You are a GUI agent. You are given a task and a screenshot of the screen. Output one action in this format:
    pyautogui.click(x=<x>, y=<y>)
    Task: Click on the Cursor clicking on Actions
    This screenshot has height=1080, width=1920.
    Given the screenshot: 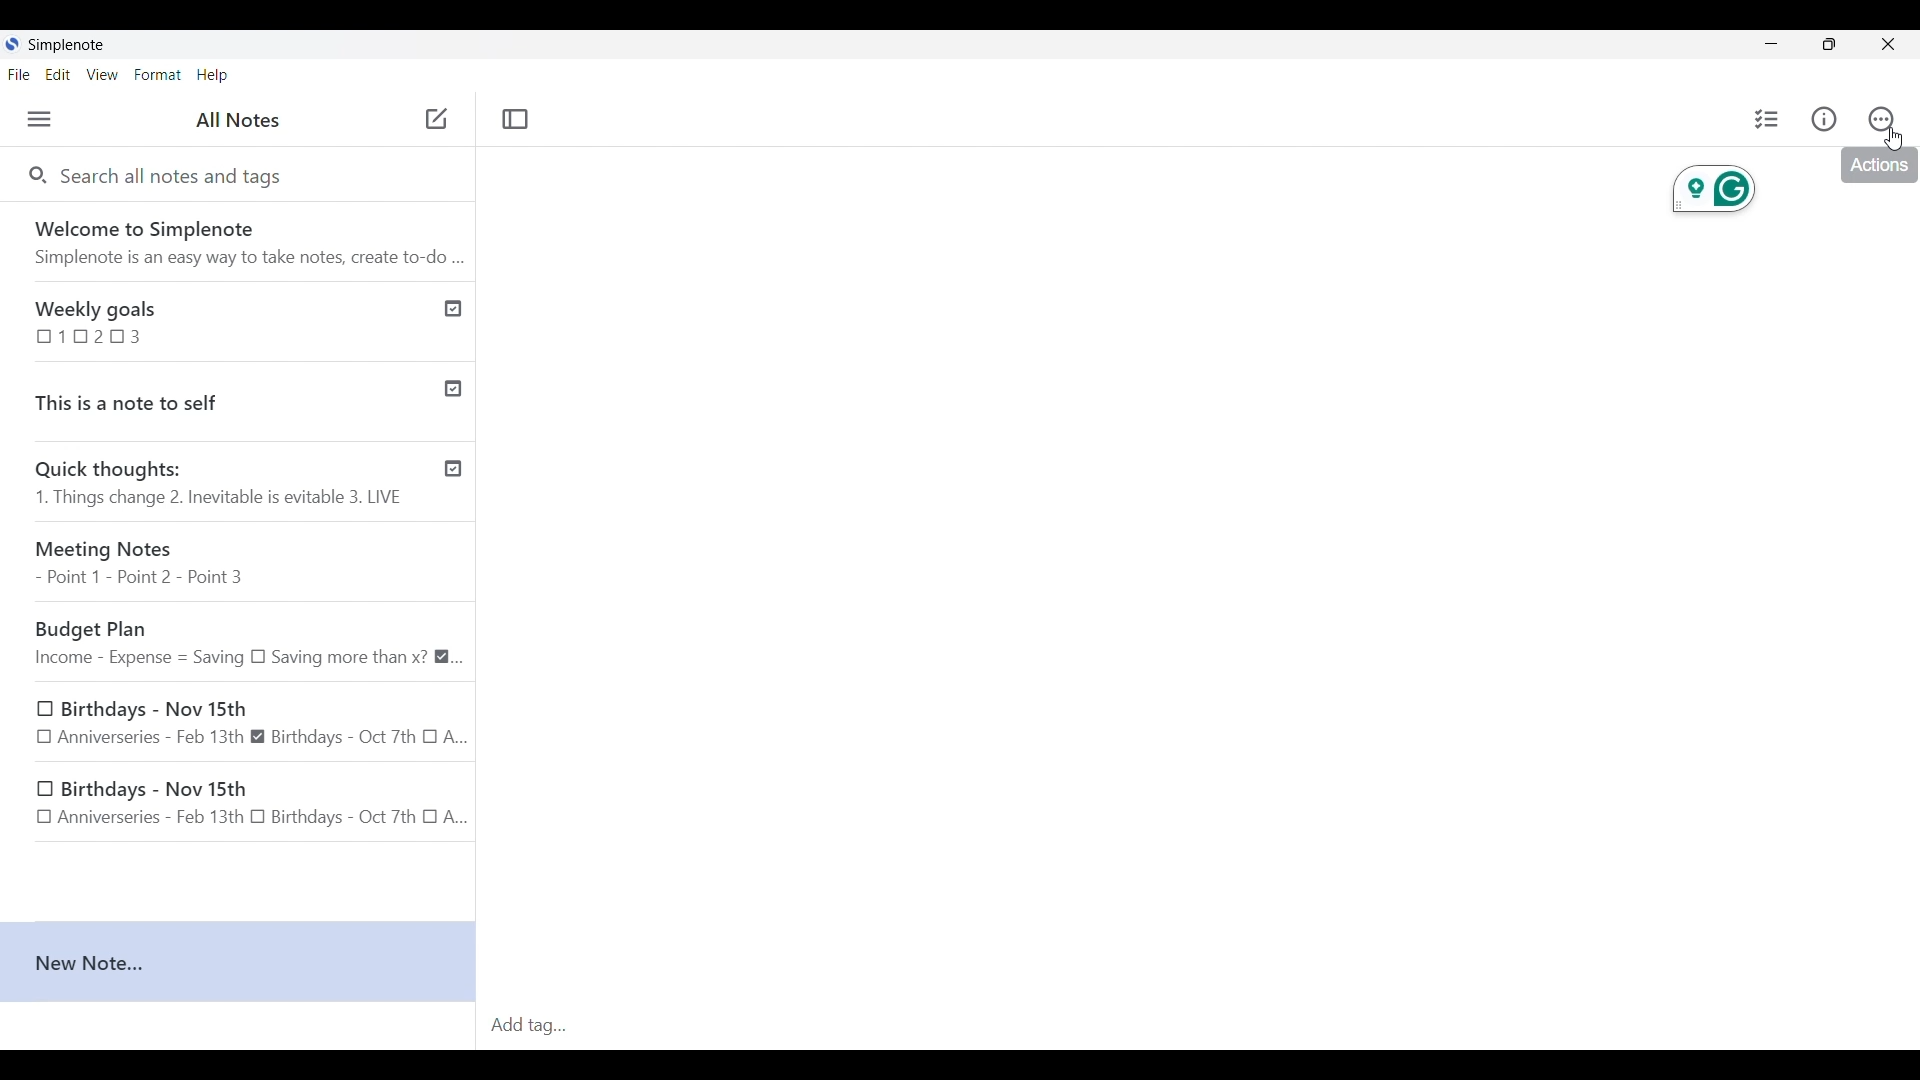 What is the action you would take?
    pyautogui.click(x=1894, y=139)
    